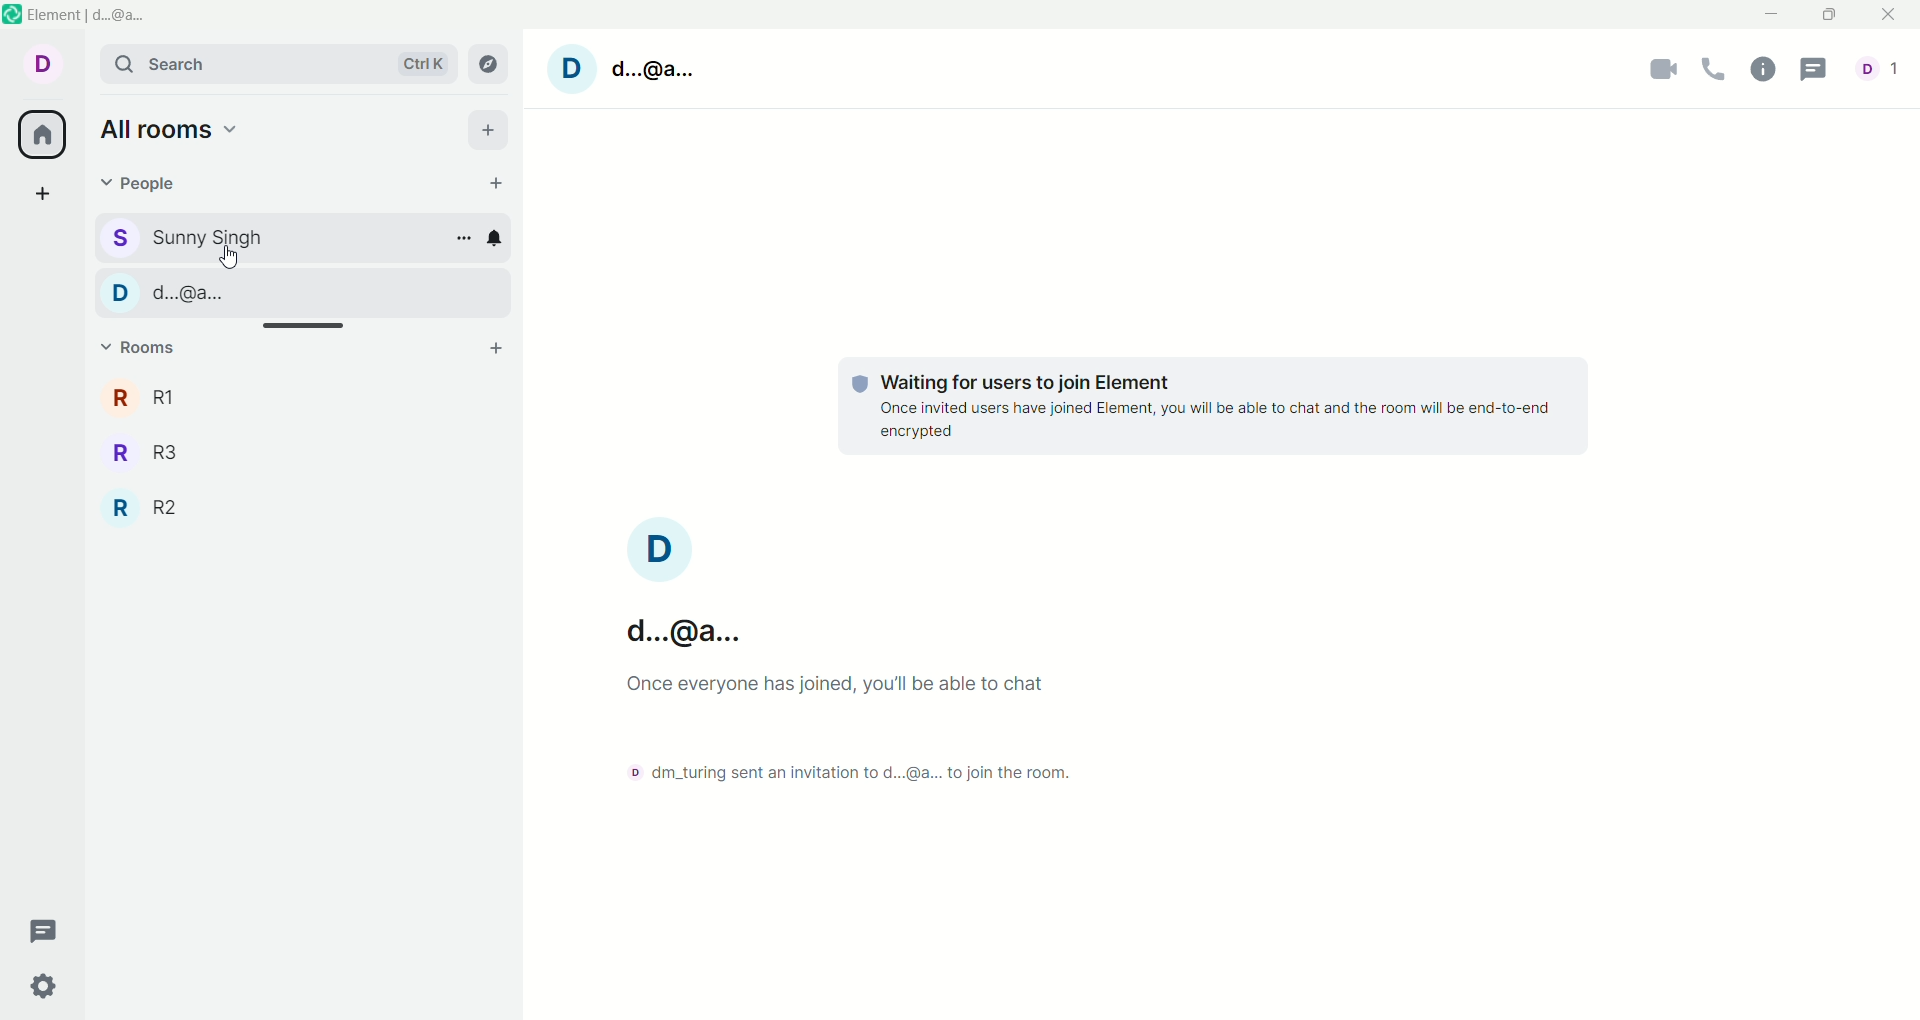 The width and height of the screenshot is (1920, 1020). I want to click on people, so click(185, 234).